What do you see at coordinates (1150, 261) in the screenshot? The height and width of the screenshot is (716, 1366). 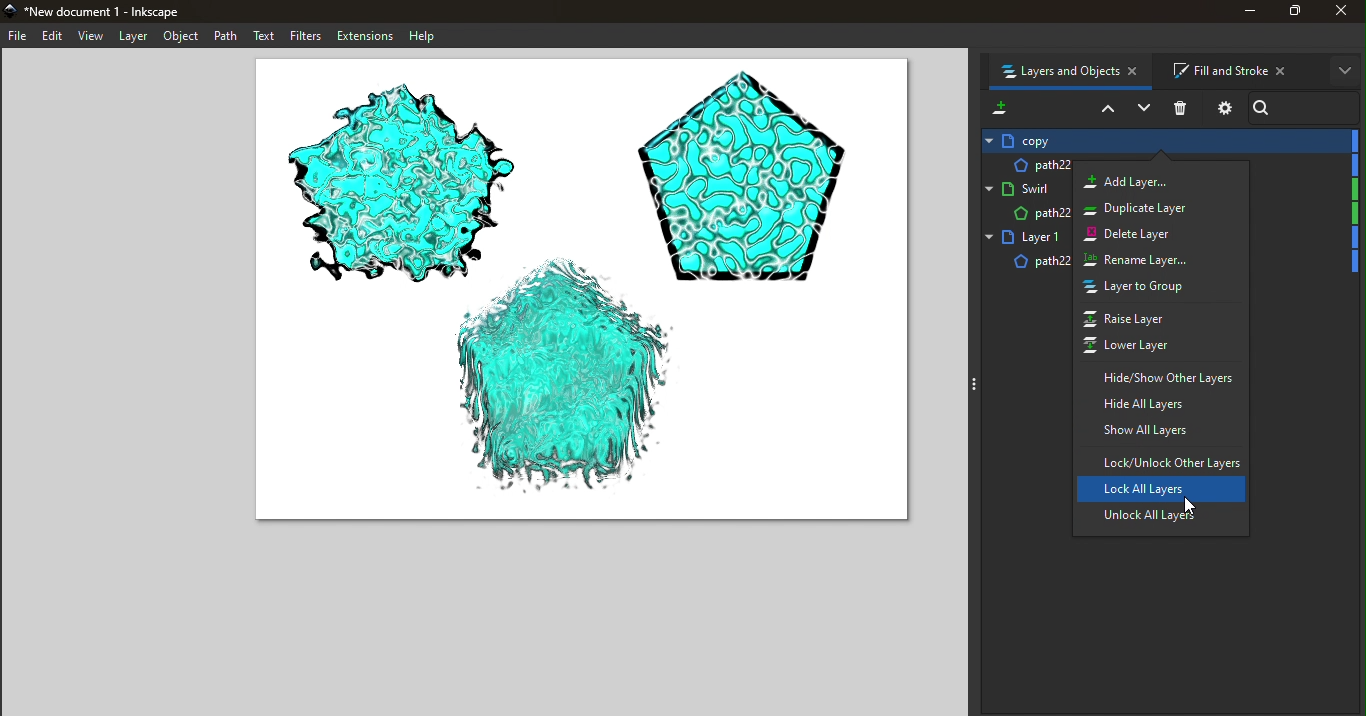 I see `Rename layer` at bounding box center [1150, 261].